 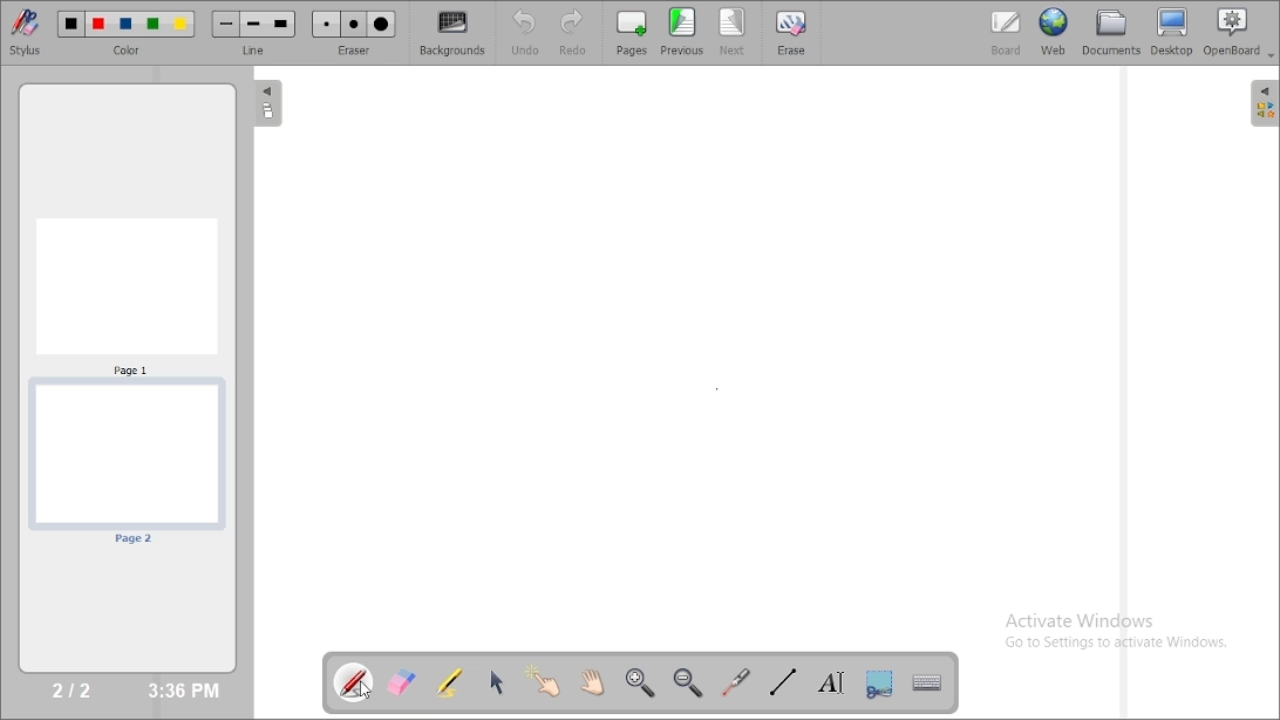 What do you see at coordinates (1122, 634) in the screenshot?
I see `Activate Windows
Go to Settings to activate Windows.` at bounding box center [1122, 634].